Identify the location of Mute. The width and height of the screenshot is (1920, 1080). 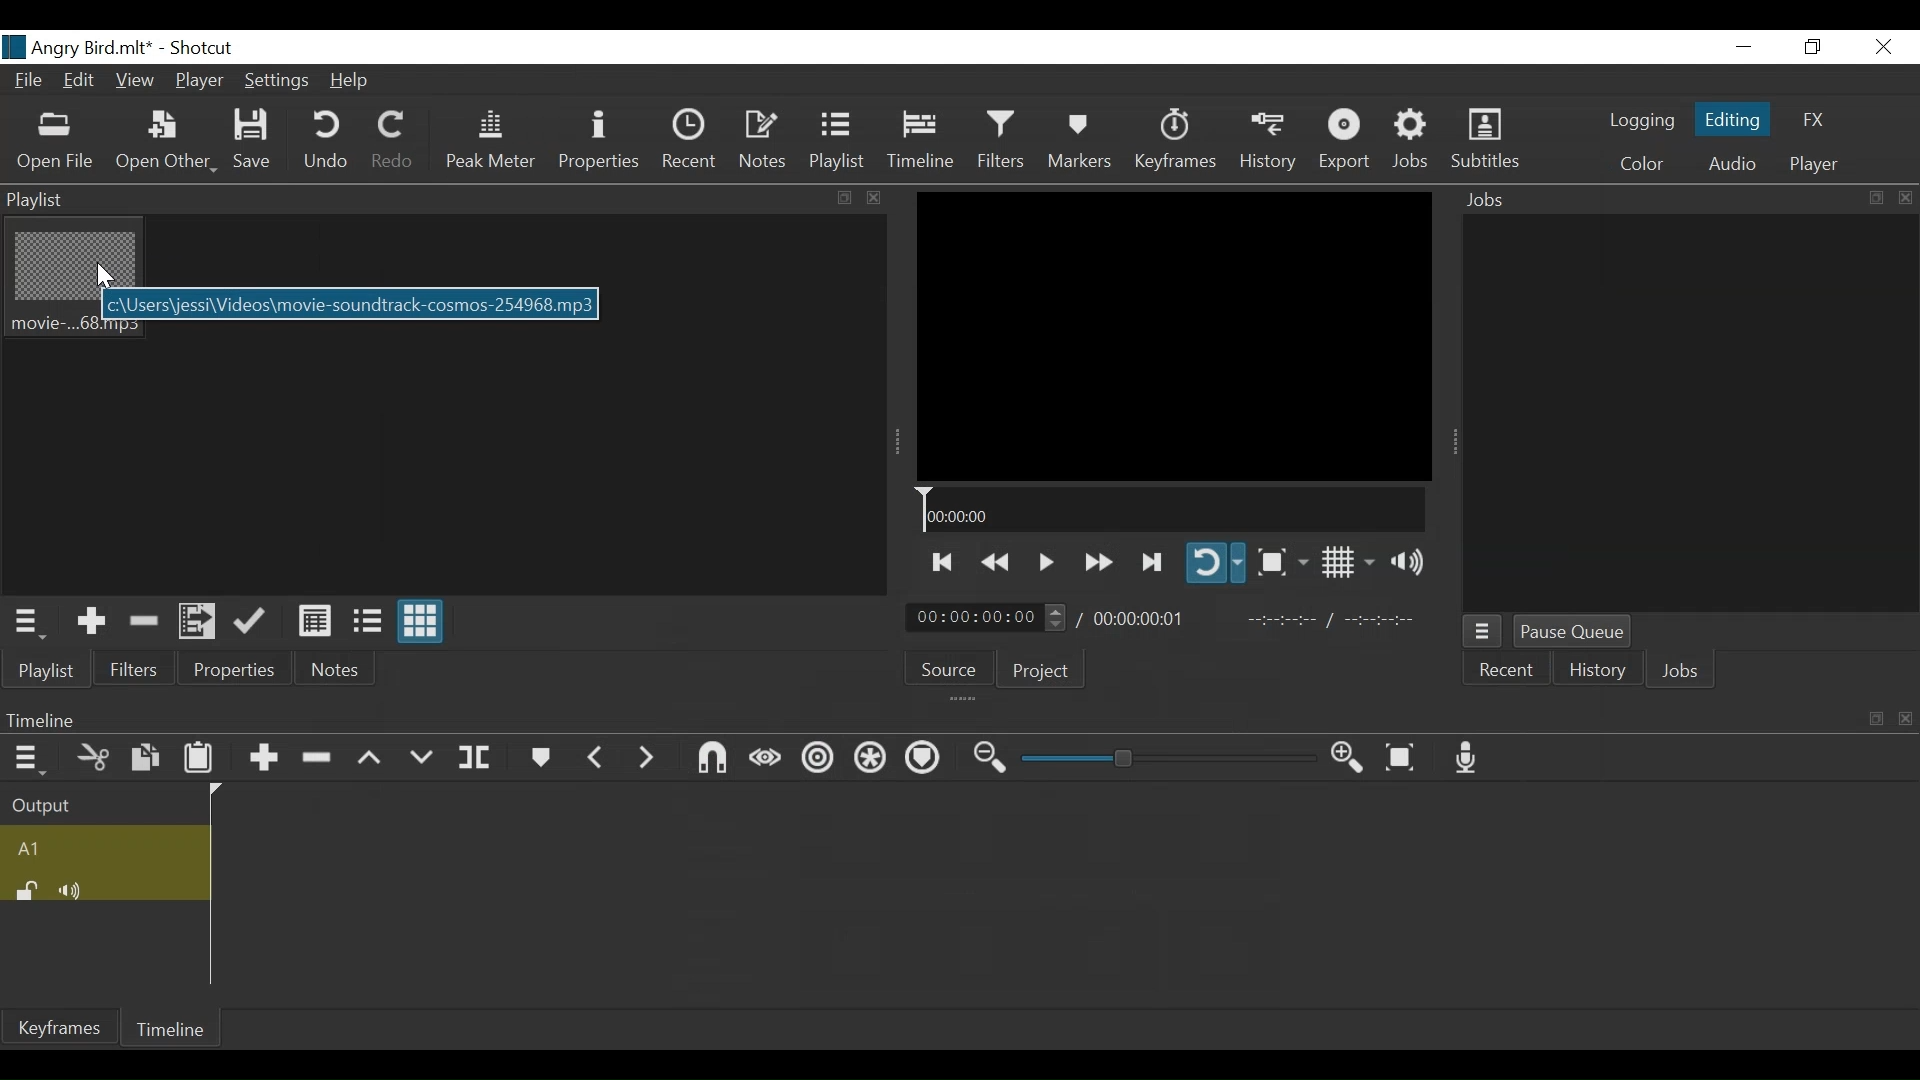
(74, 889).